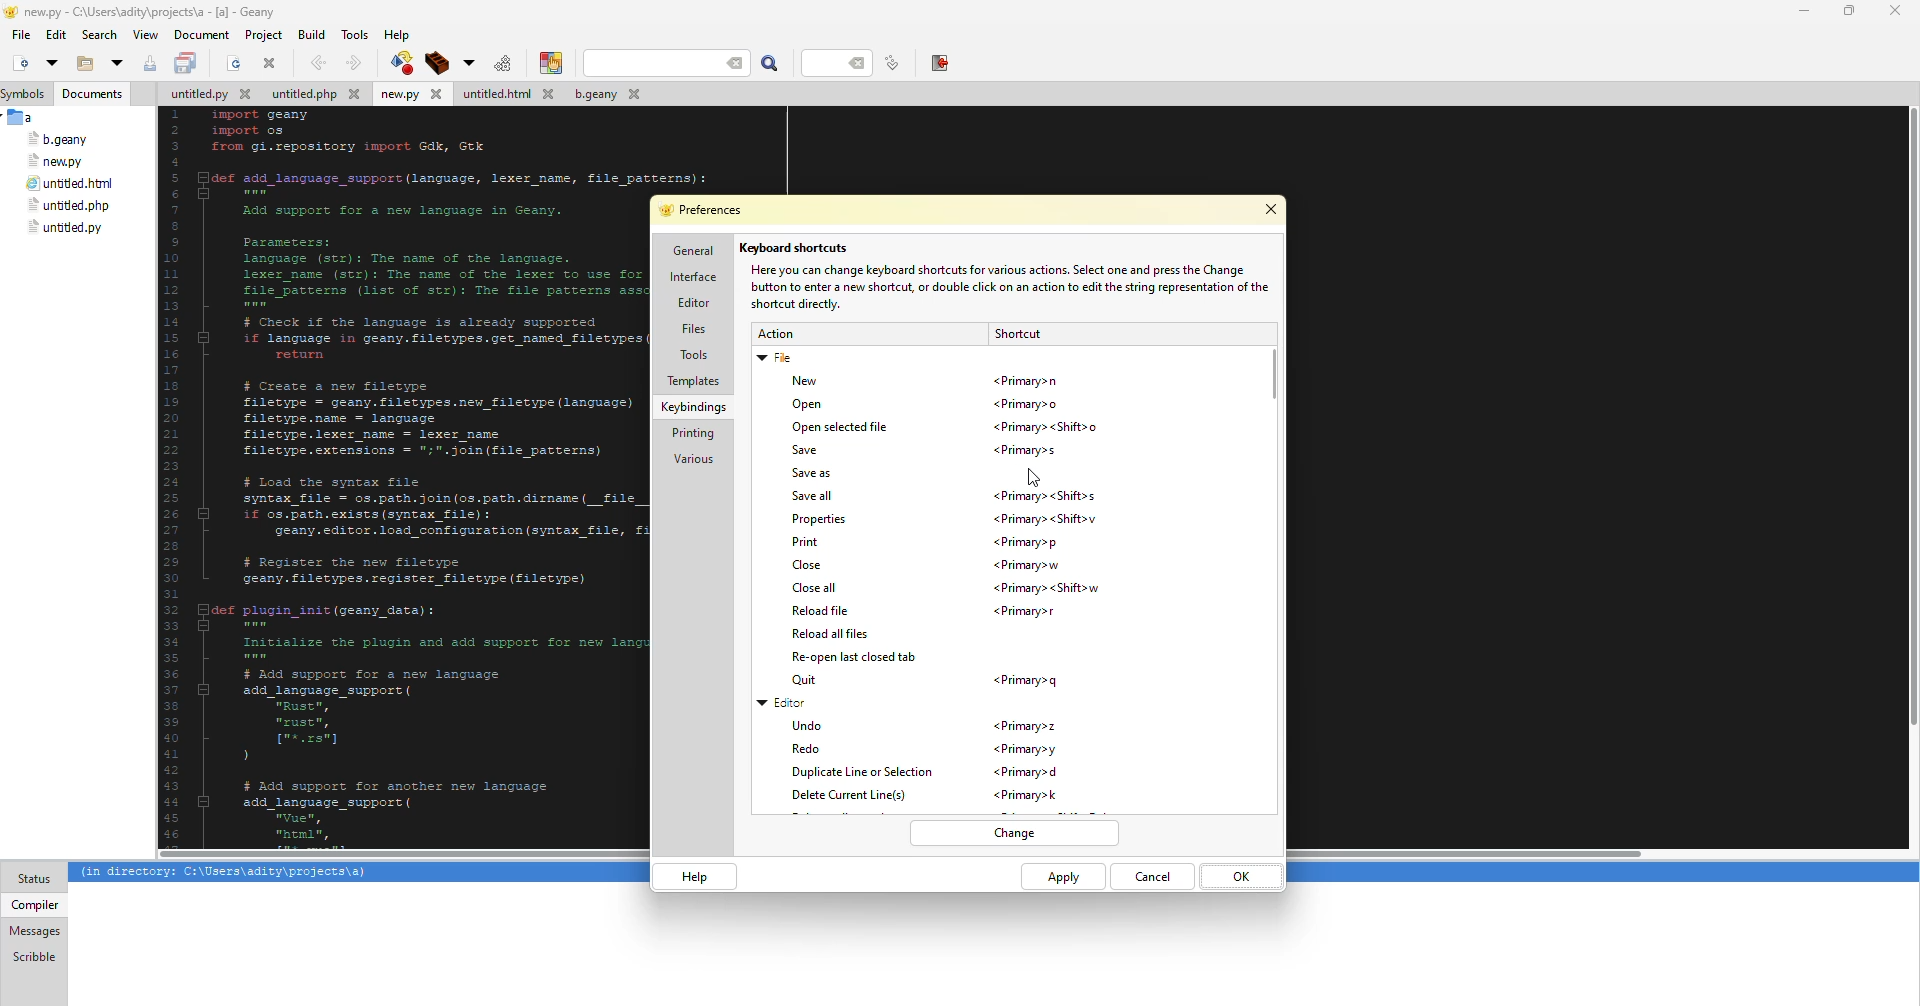 This screenshot has height=1006, width=1920. I want to click on file, so click(59, 140).